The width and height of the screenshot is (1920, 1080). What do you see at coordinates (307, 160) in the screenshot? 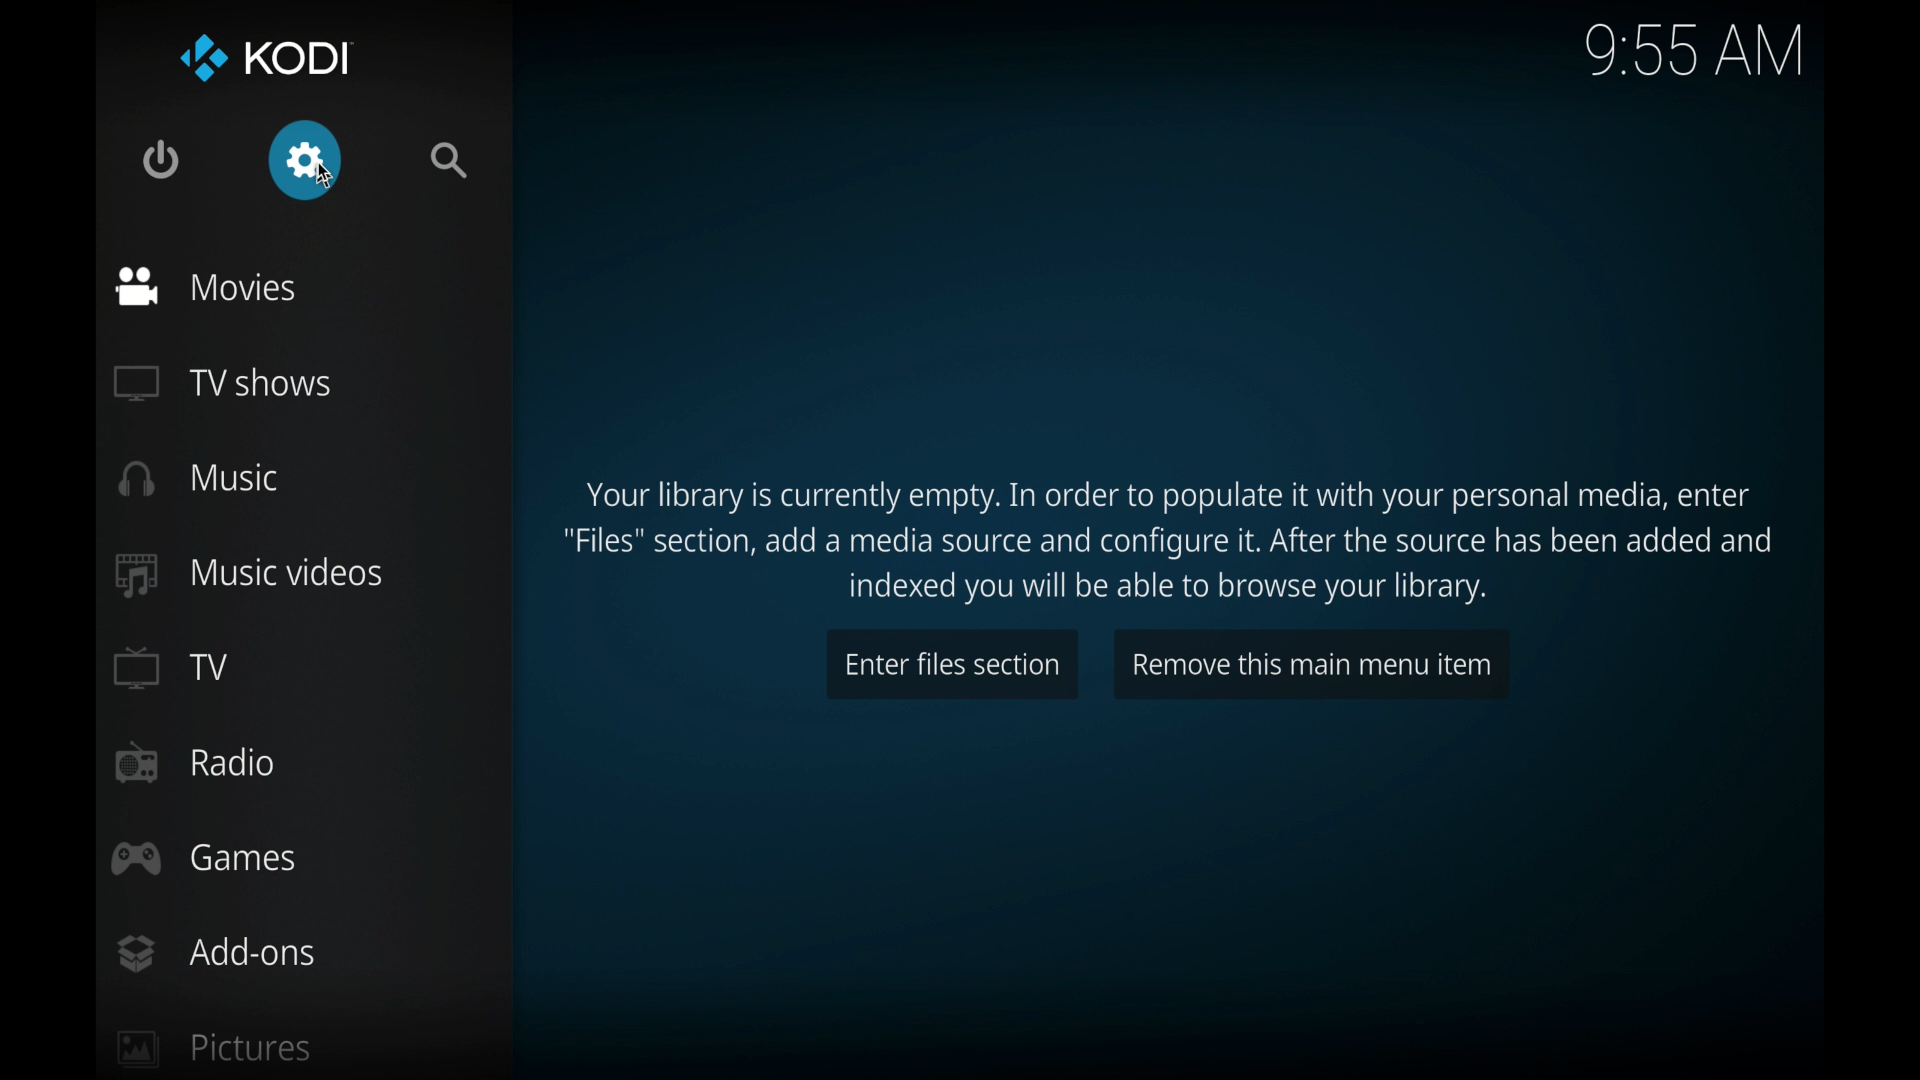
I see `settings` at bounding box center [307, 160].